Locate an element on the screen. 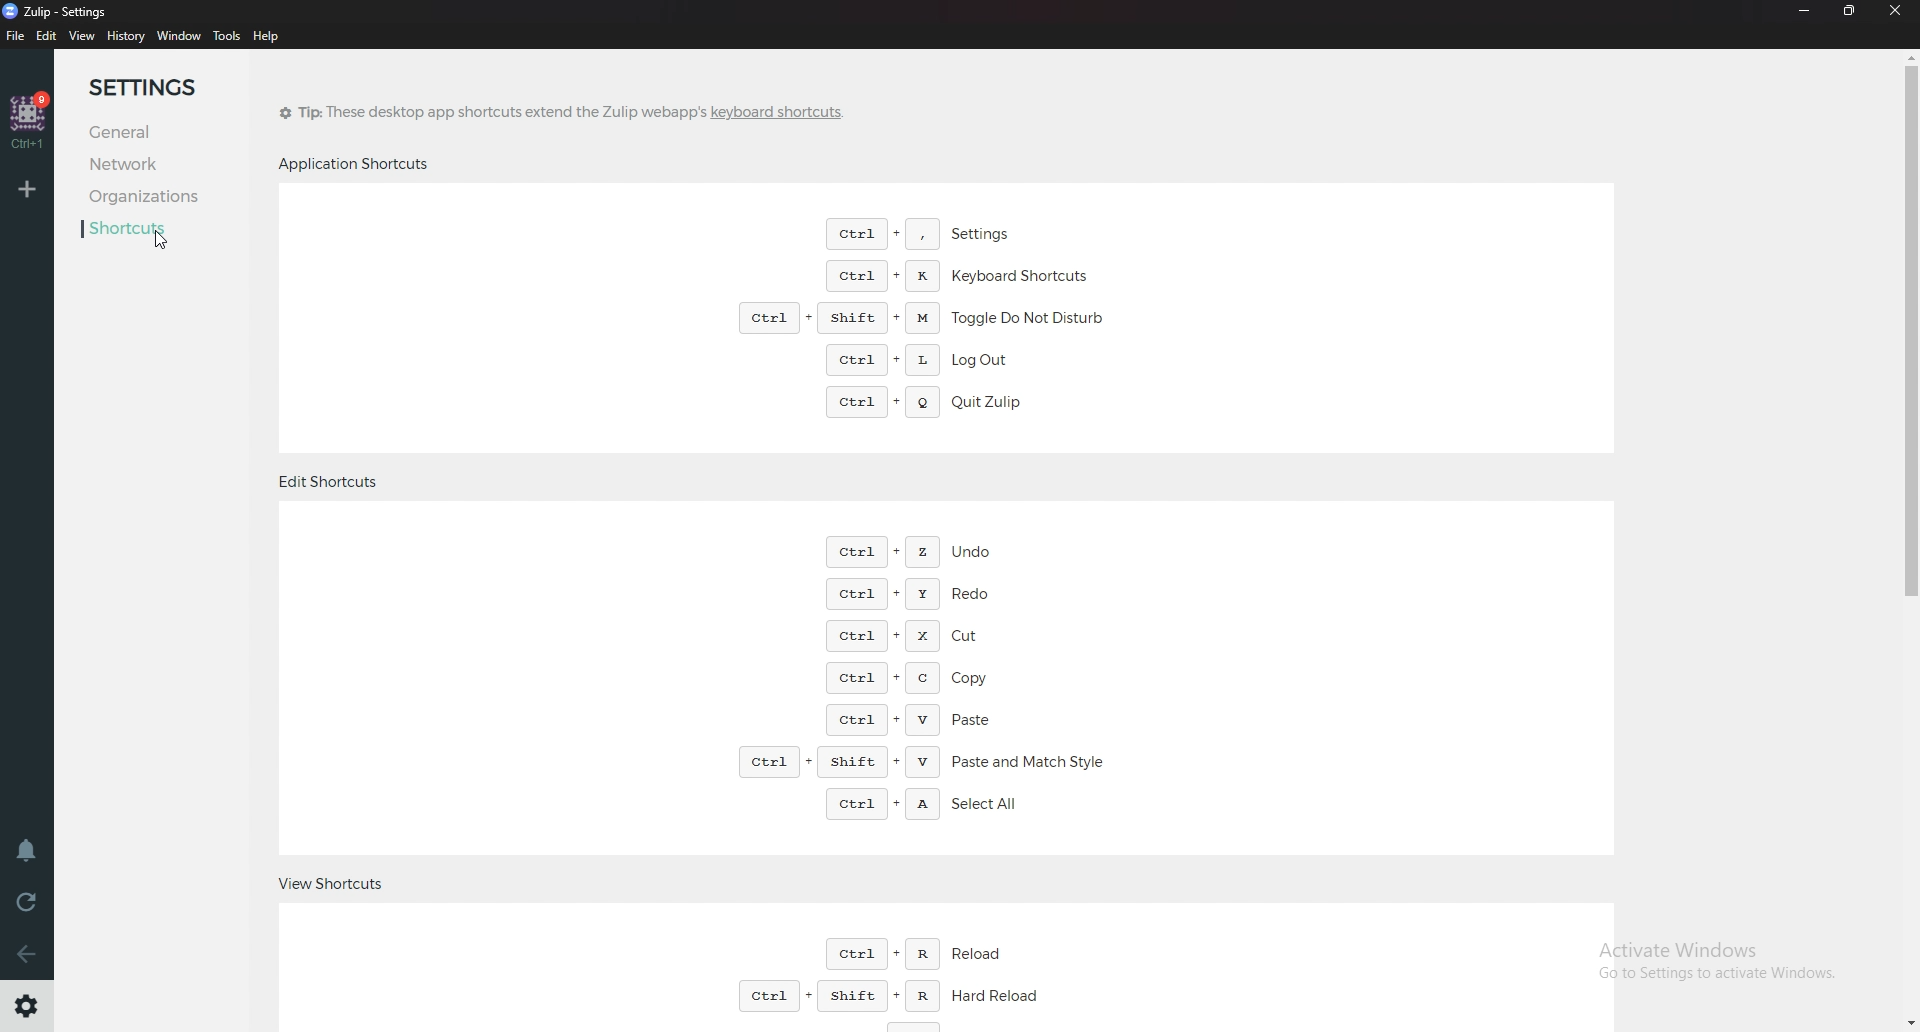 Image resolution: width=1920 pixels, height=1032 pixels. network is located at coordinates (154, 163).